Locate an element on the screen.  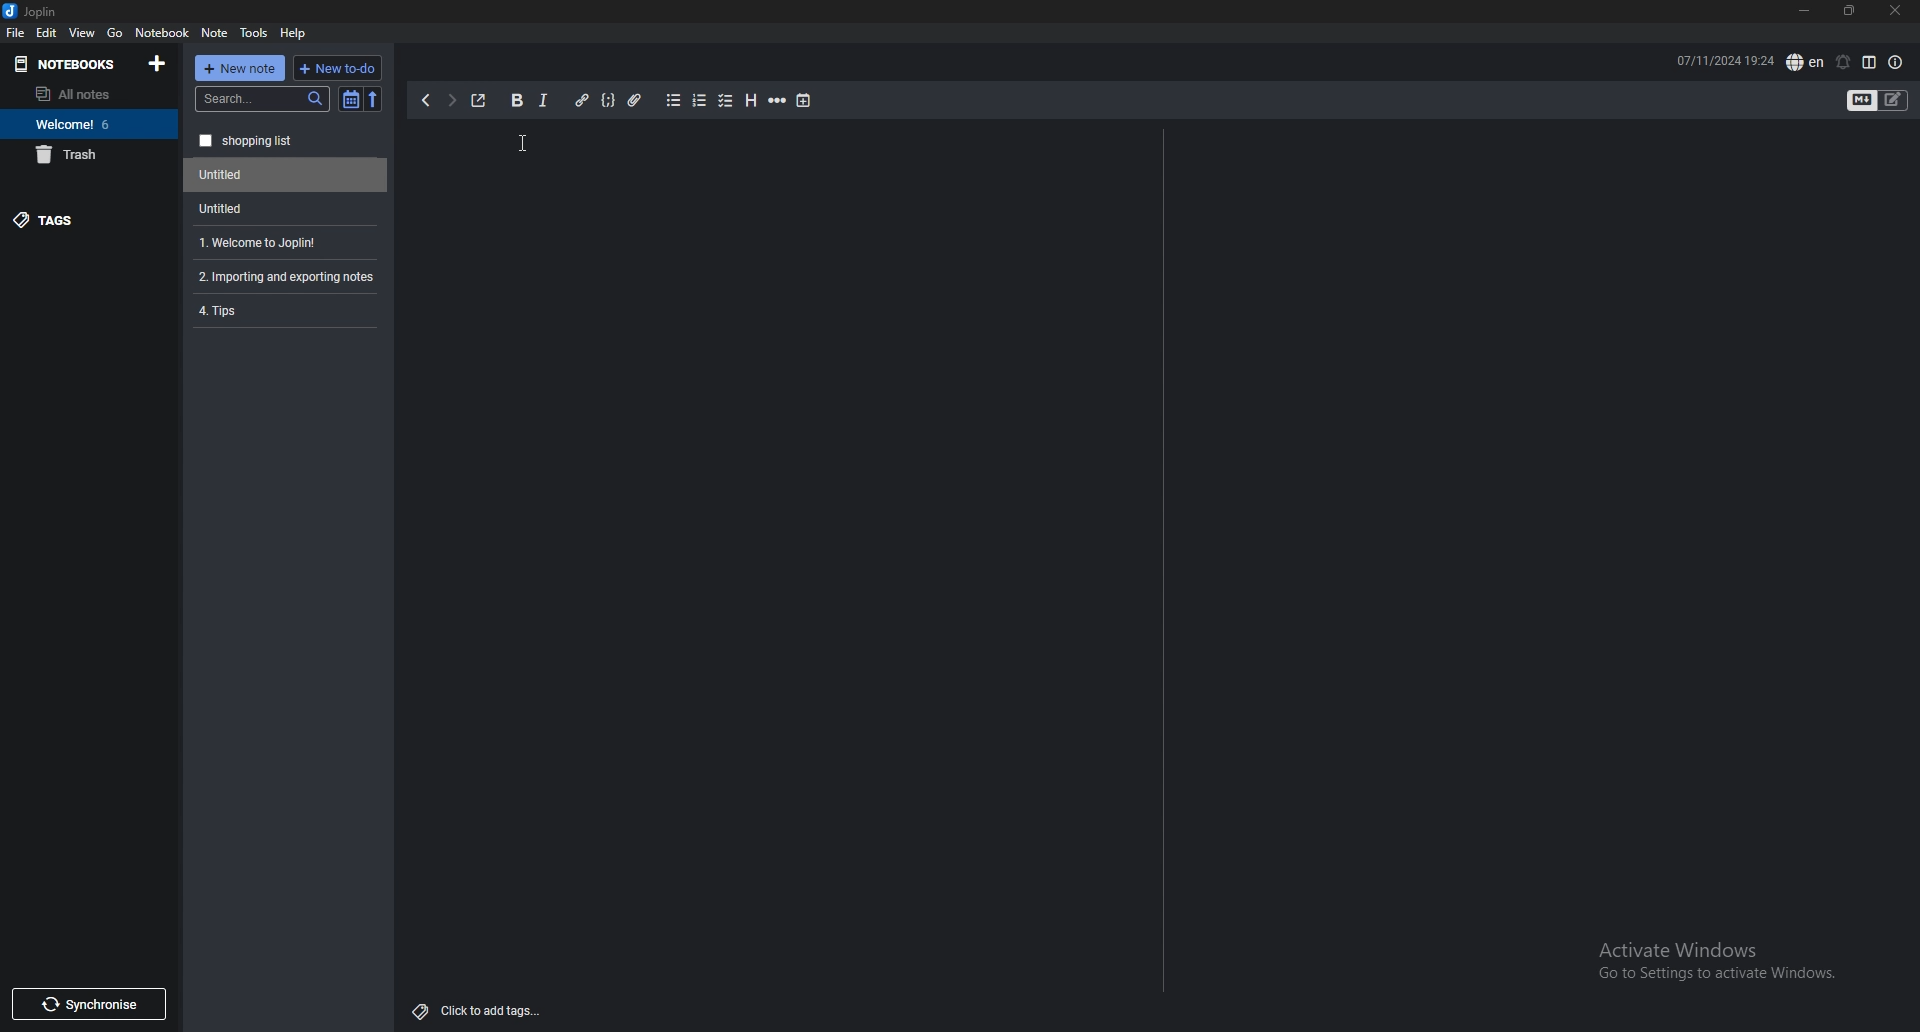
toggle editor layout is located at coordinates (1869, 62).